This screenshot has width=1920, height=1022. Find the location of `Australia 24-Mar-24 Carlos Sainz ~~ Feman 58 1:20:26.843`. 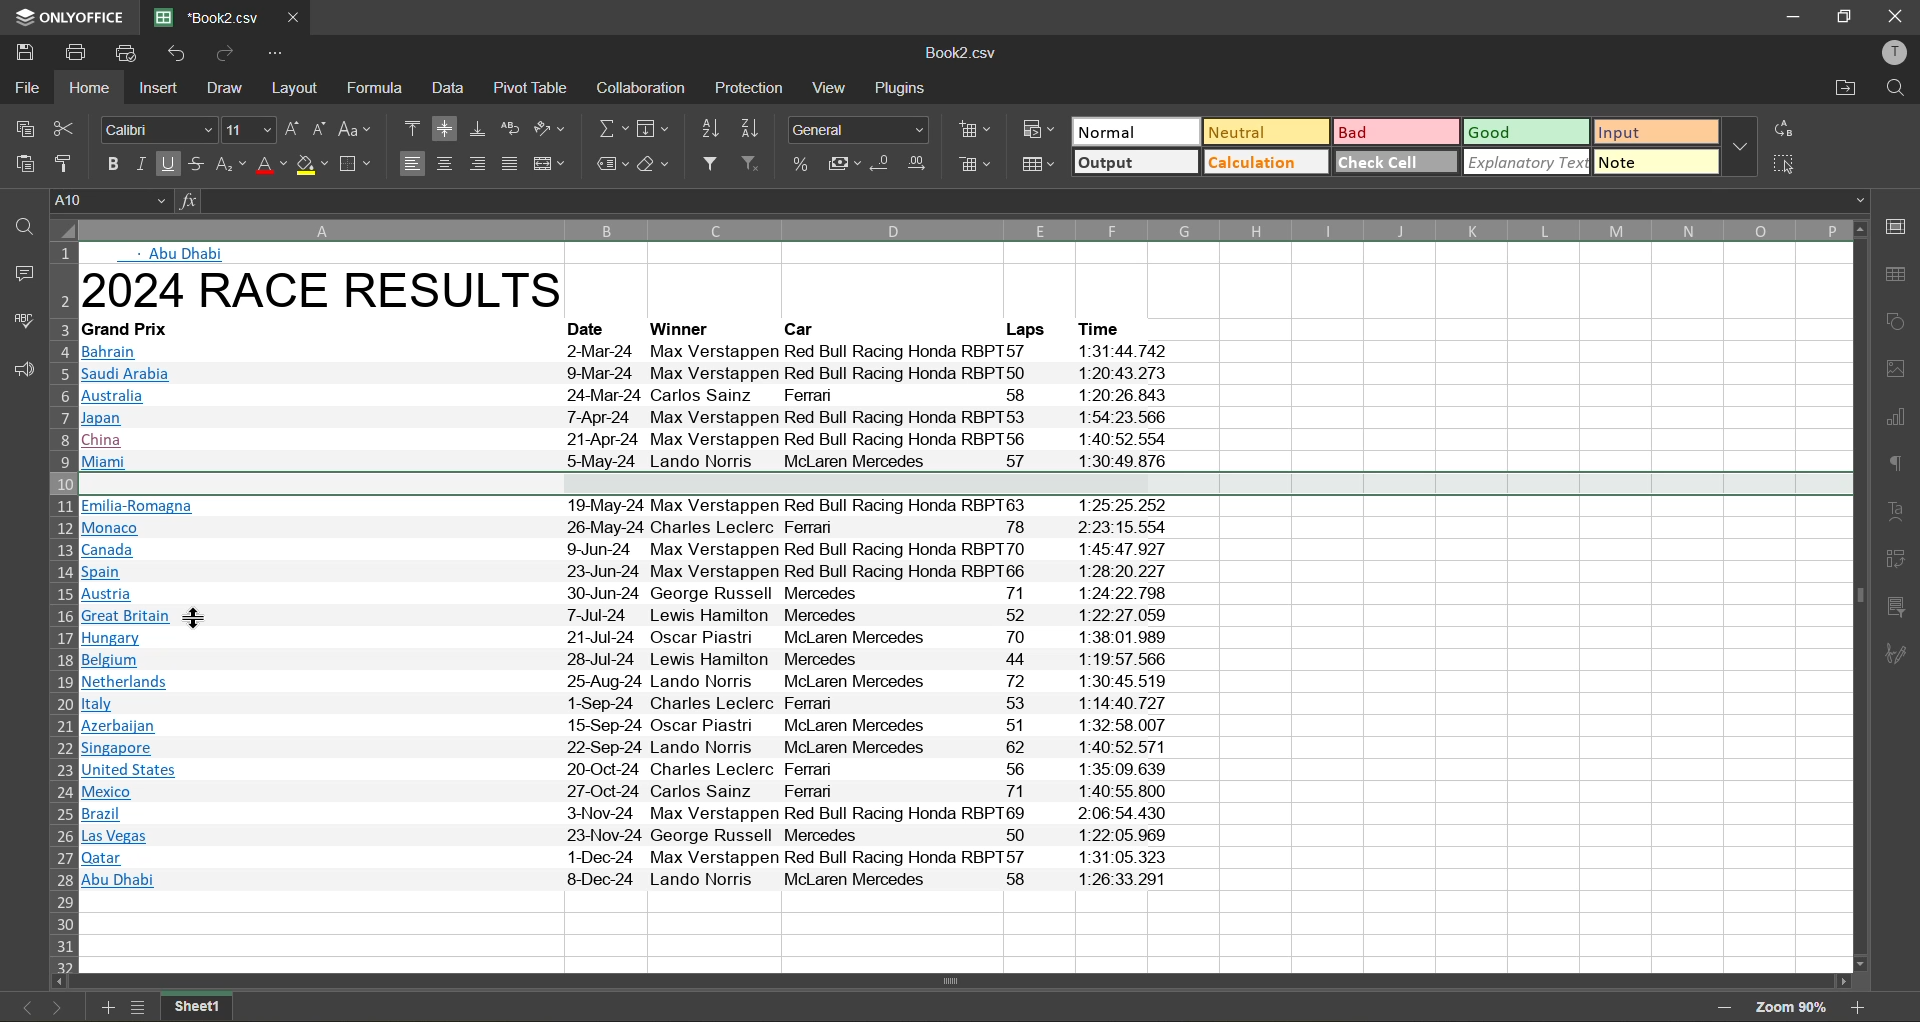

Australia 24-Mar-24 Carlos Sainz ~~ Feman 58 1:20:26.843 is located at coordinates (628, 398).